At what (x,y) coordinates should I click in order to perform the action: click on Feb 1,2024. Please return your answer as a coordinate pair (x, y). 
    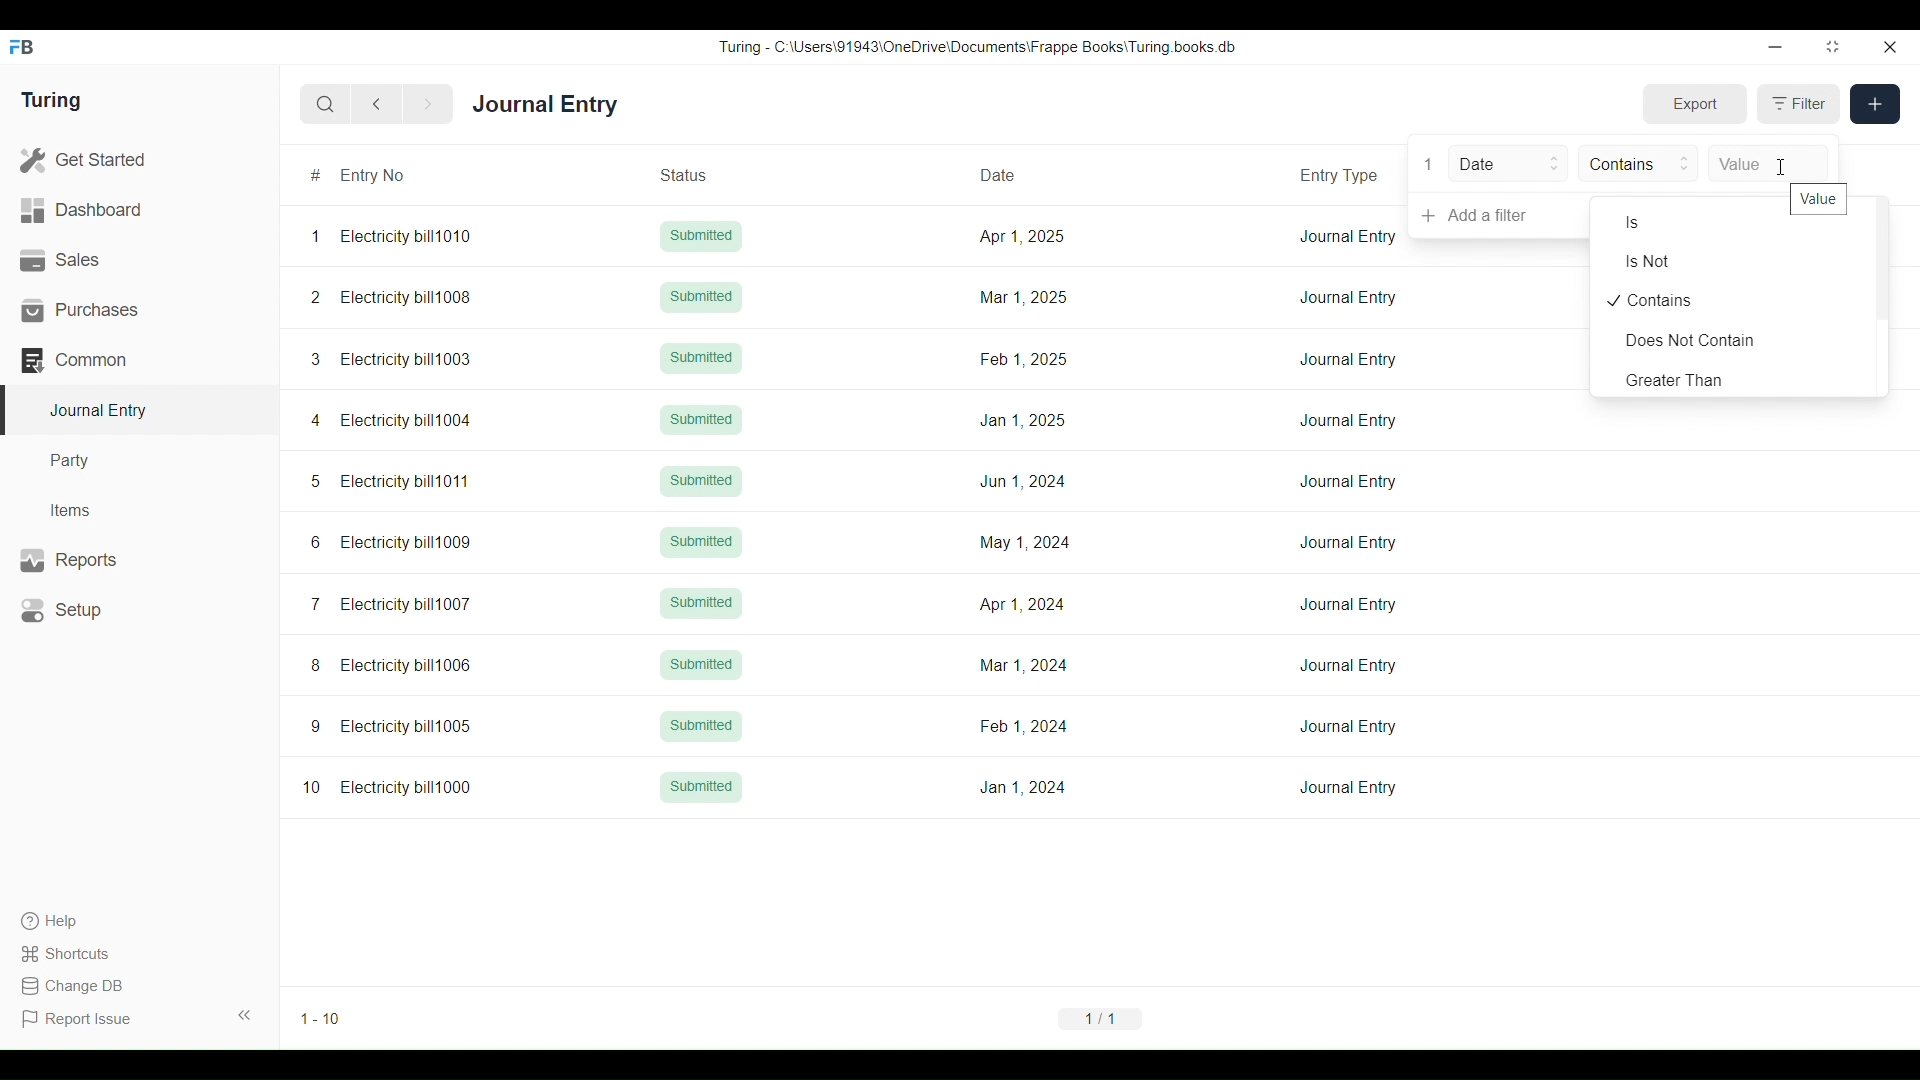
    Looking at the image, I should click on (1023, 726).